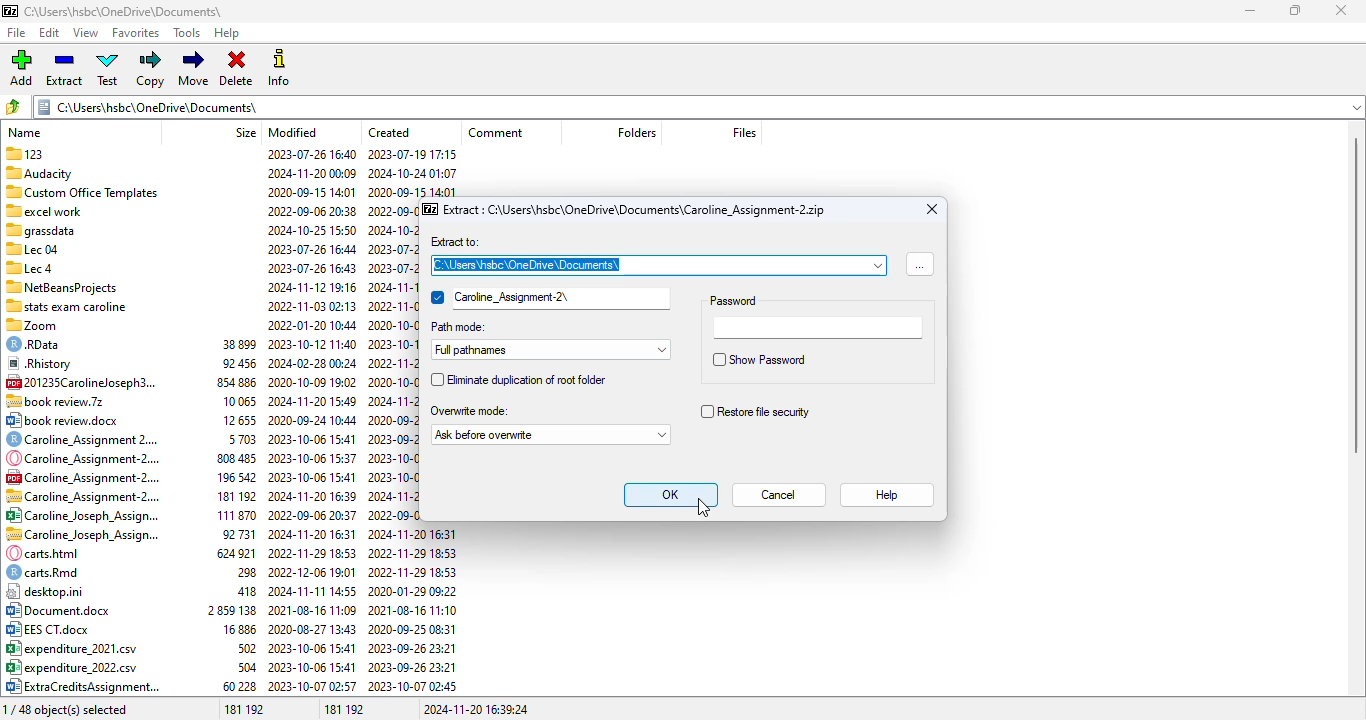 Image resolution: width=1366 pixels, height=720 pixels. Describe the element at coordinates (430, 208) in the screenshot. I see `logo` at that location.